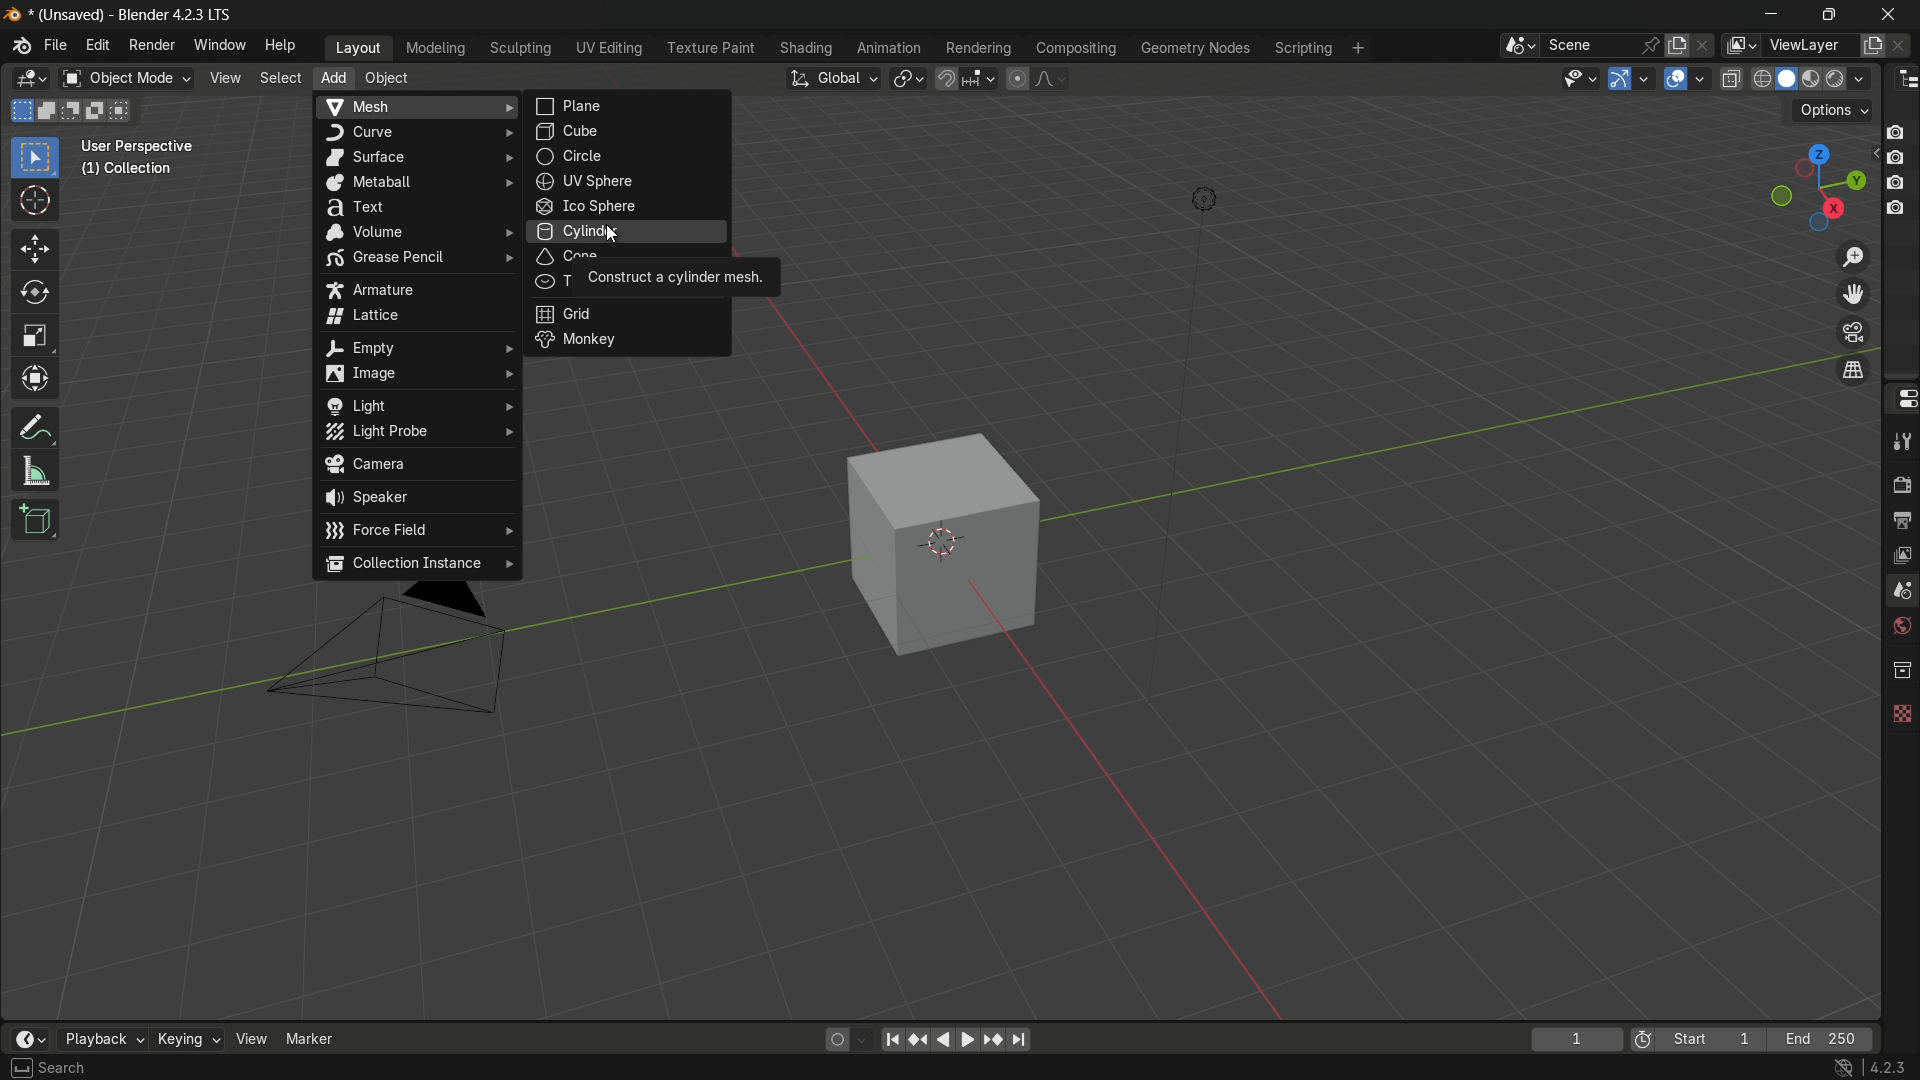 This screenshot has width=1920, height=1080. I want to click on end, so click(1828, 1038).